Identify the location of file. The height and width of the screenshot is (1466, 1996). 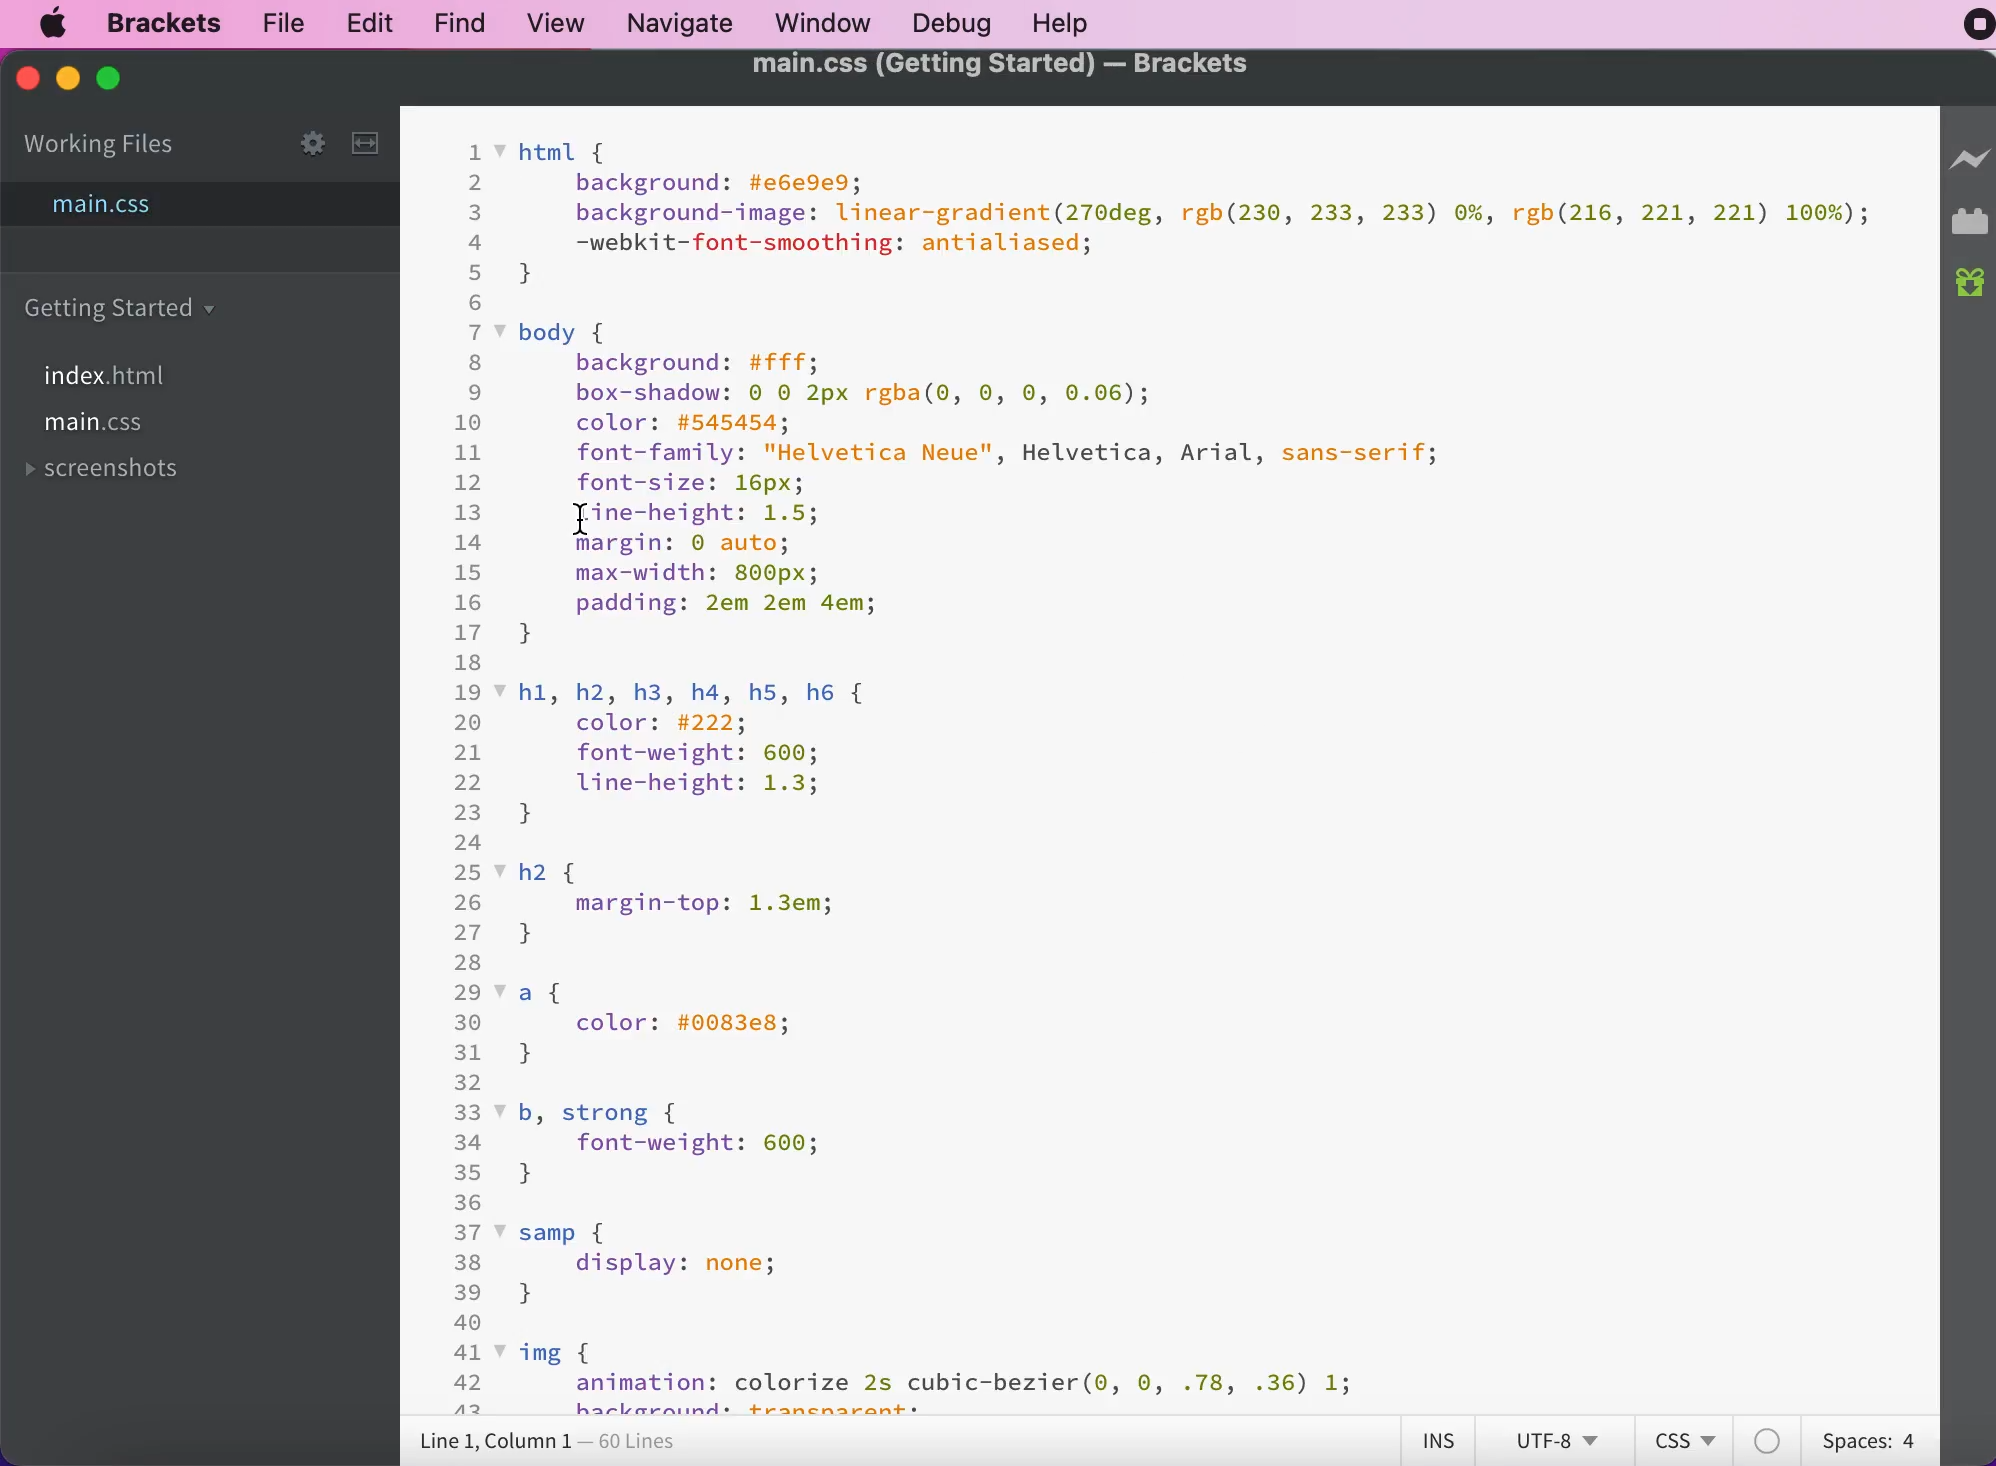
(288, 20).